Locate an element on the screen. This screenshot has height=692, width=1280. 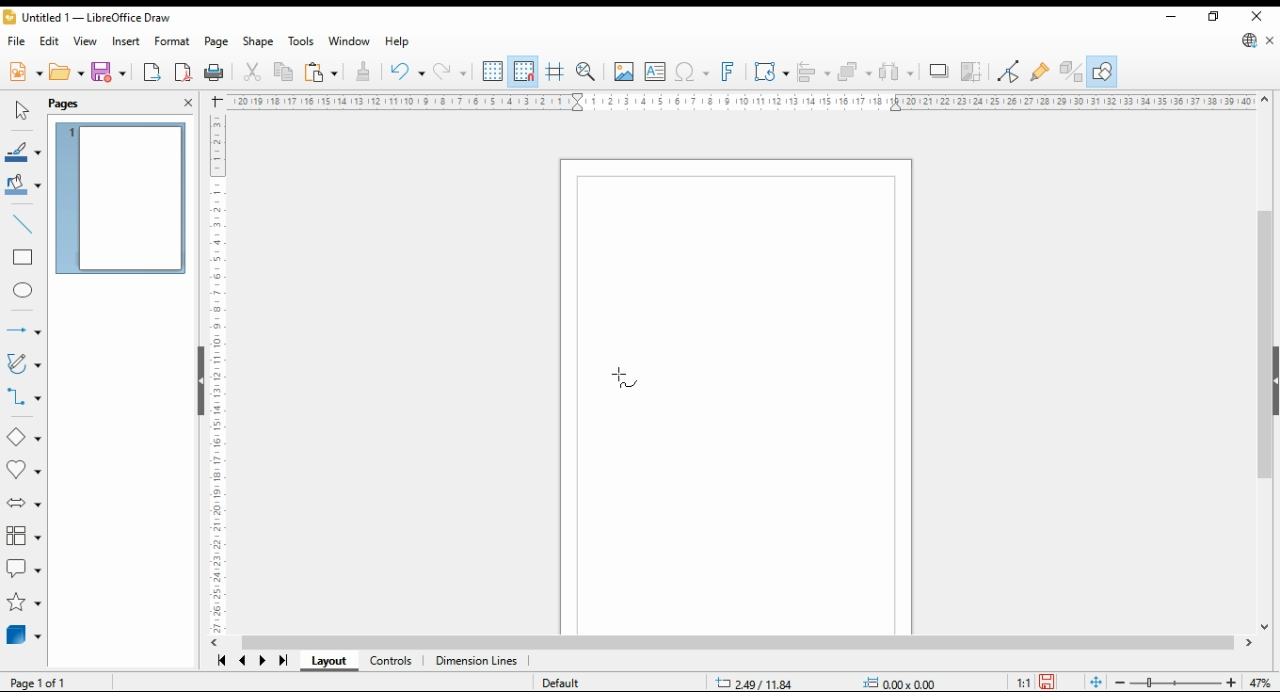
undo is located at coordinates (408, 72).